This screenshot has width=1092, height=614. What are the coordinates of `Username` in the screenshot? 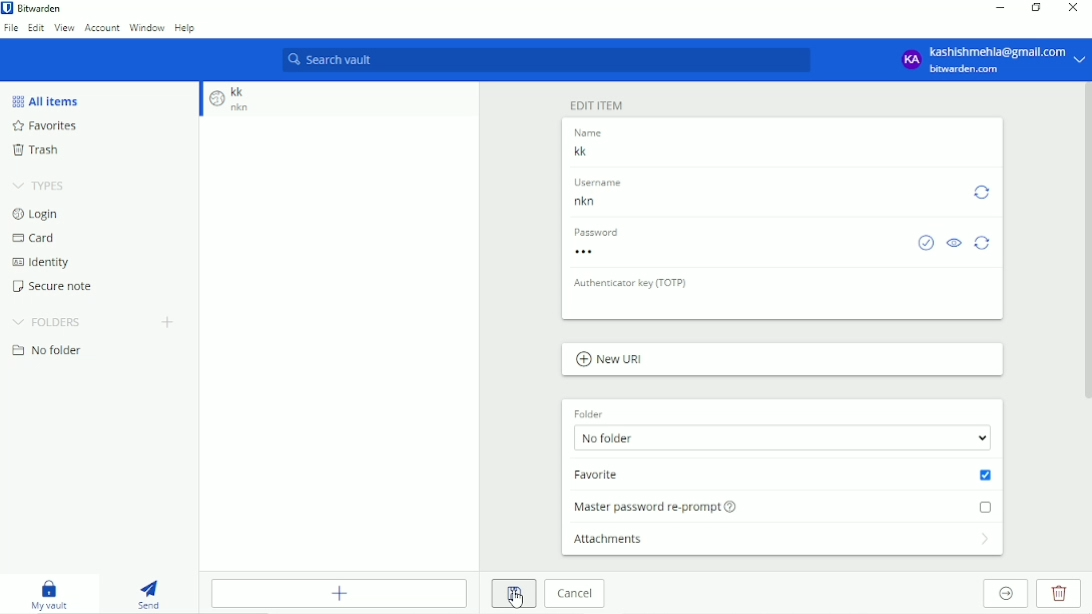 It's located at (604, 203).